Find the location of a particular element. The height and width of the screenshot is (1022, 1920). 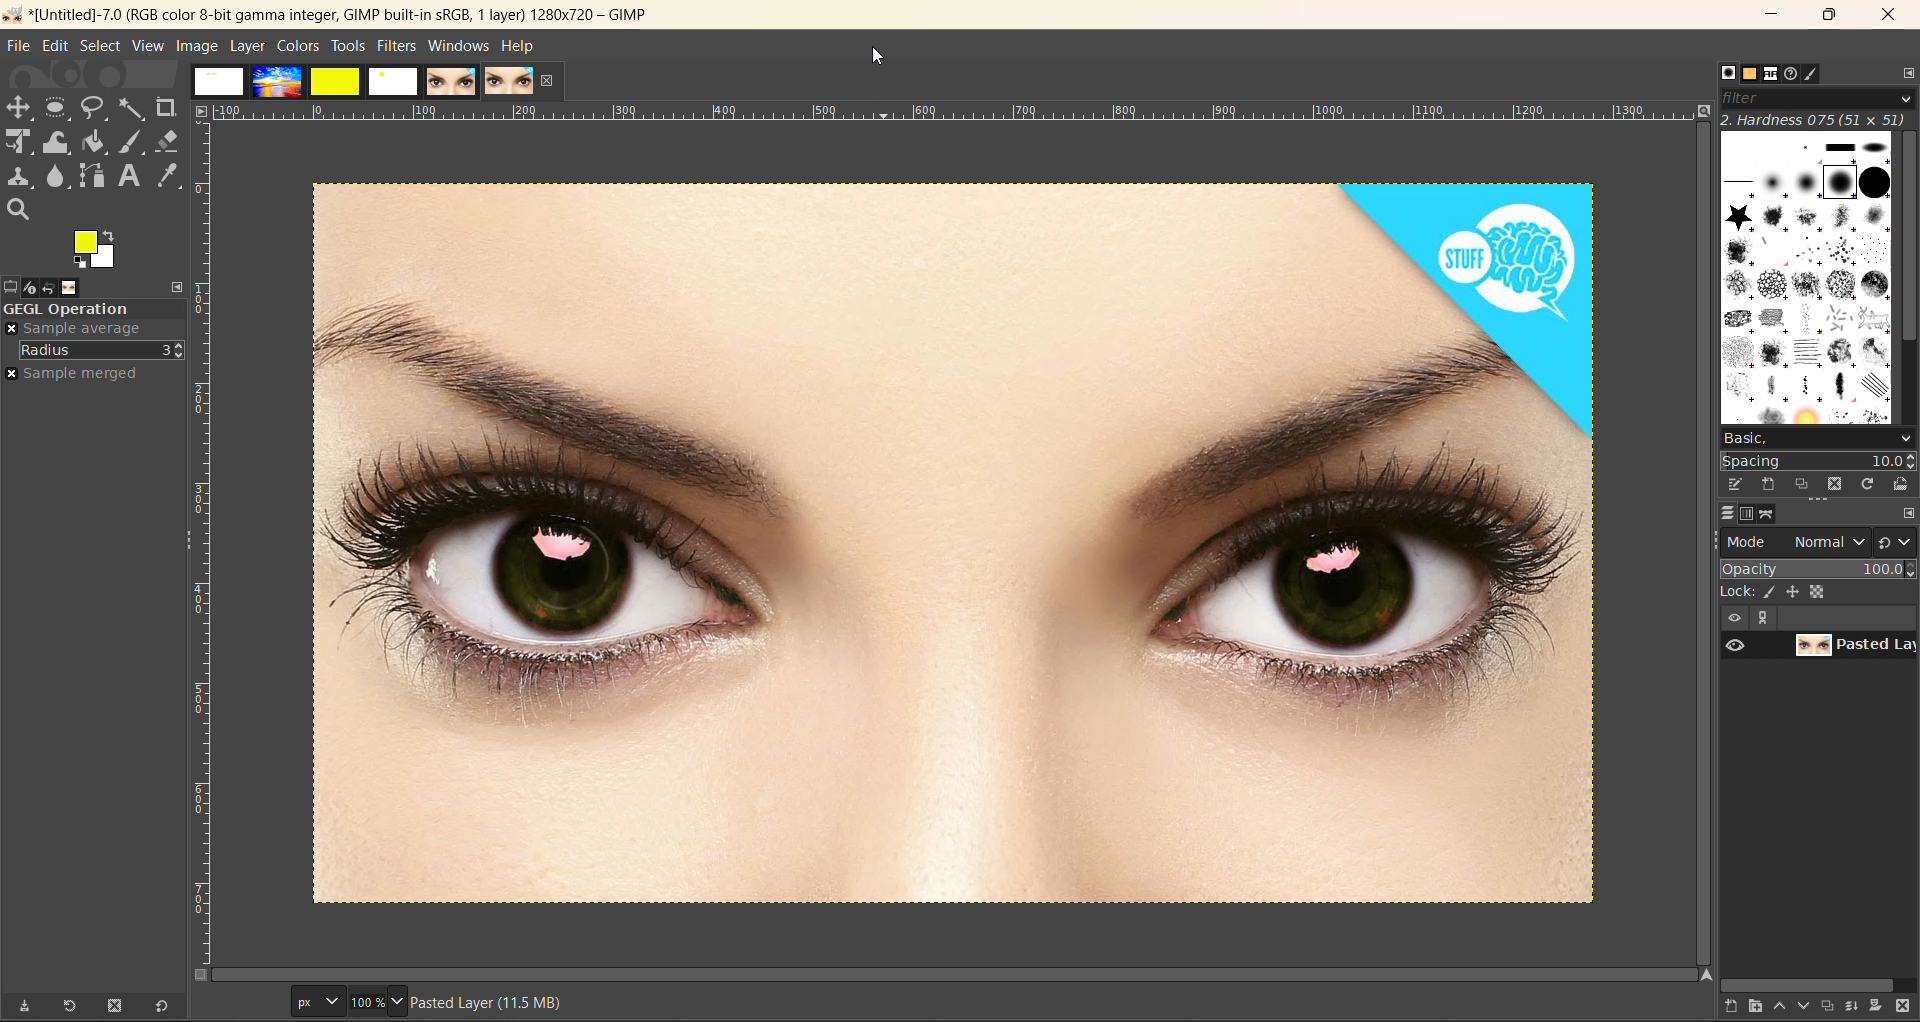

brushes is located at coordinates (1805, 278).